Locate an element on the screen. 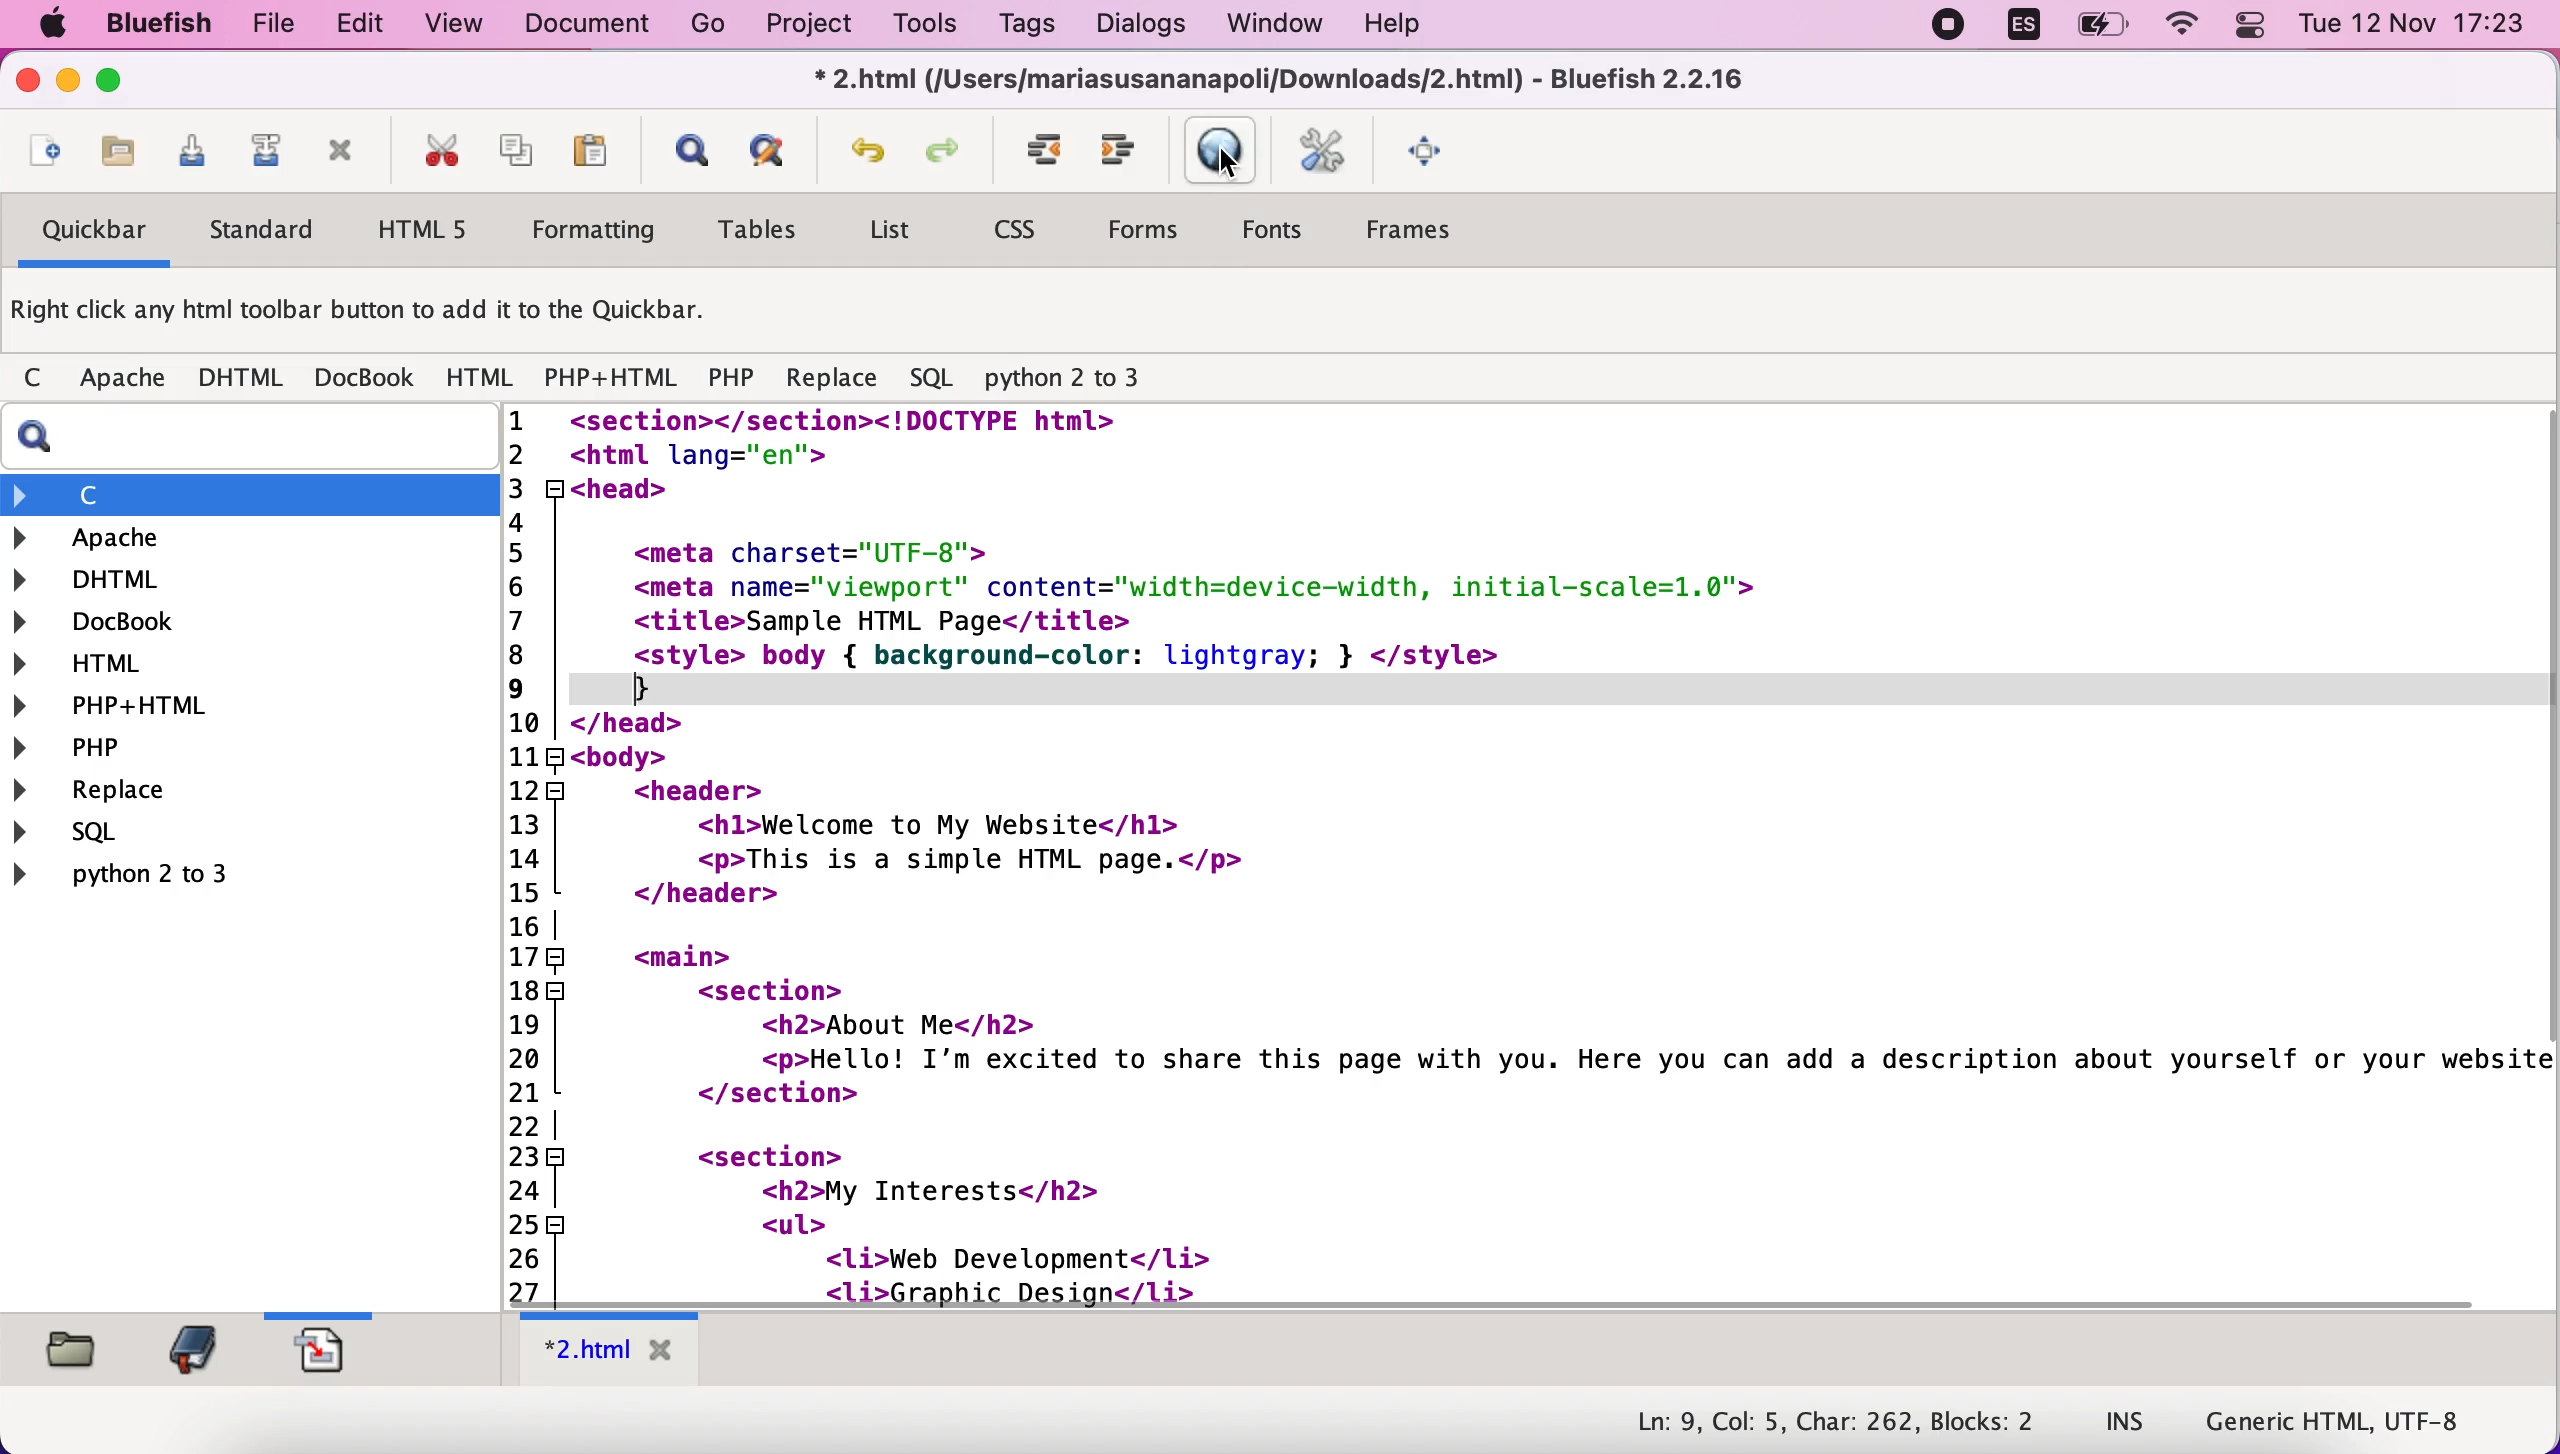 The height and width of the screenshot is (1454, 2560). standard is located at coordinates (277, 226).